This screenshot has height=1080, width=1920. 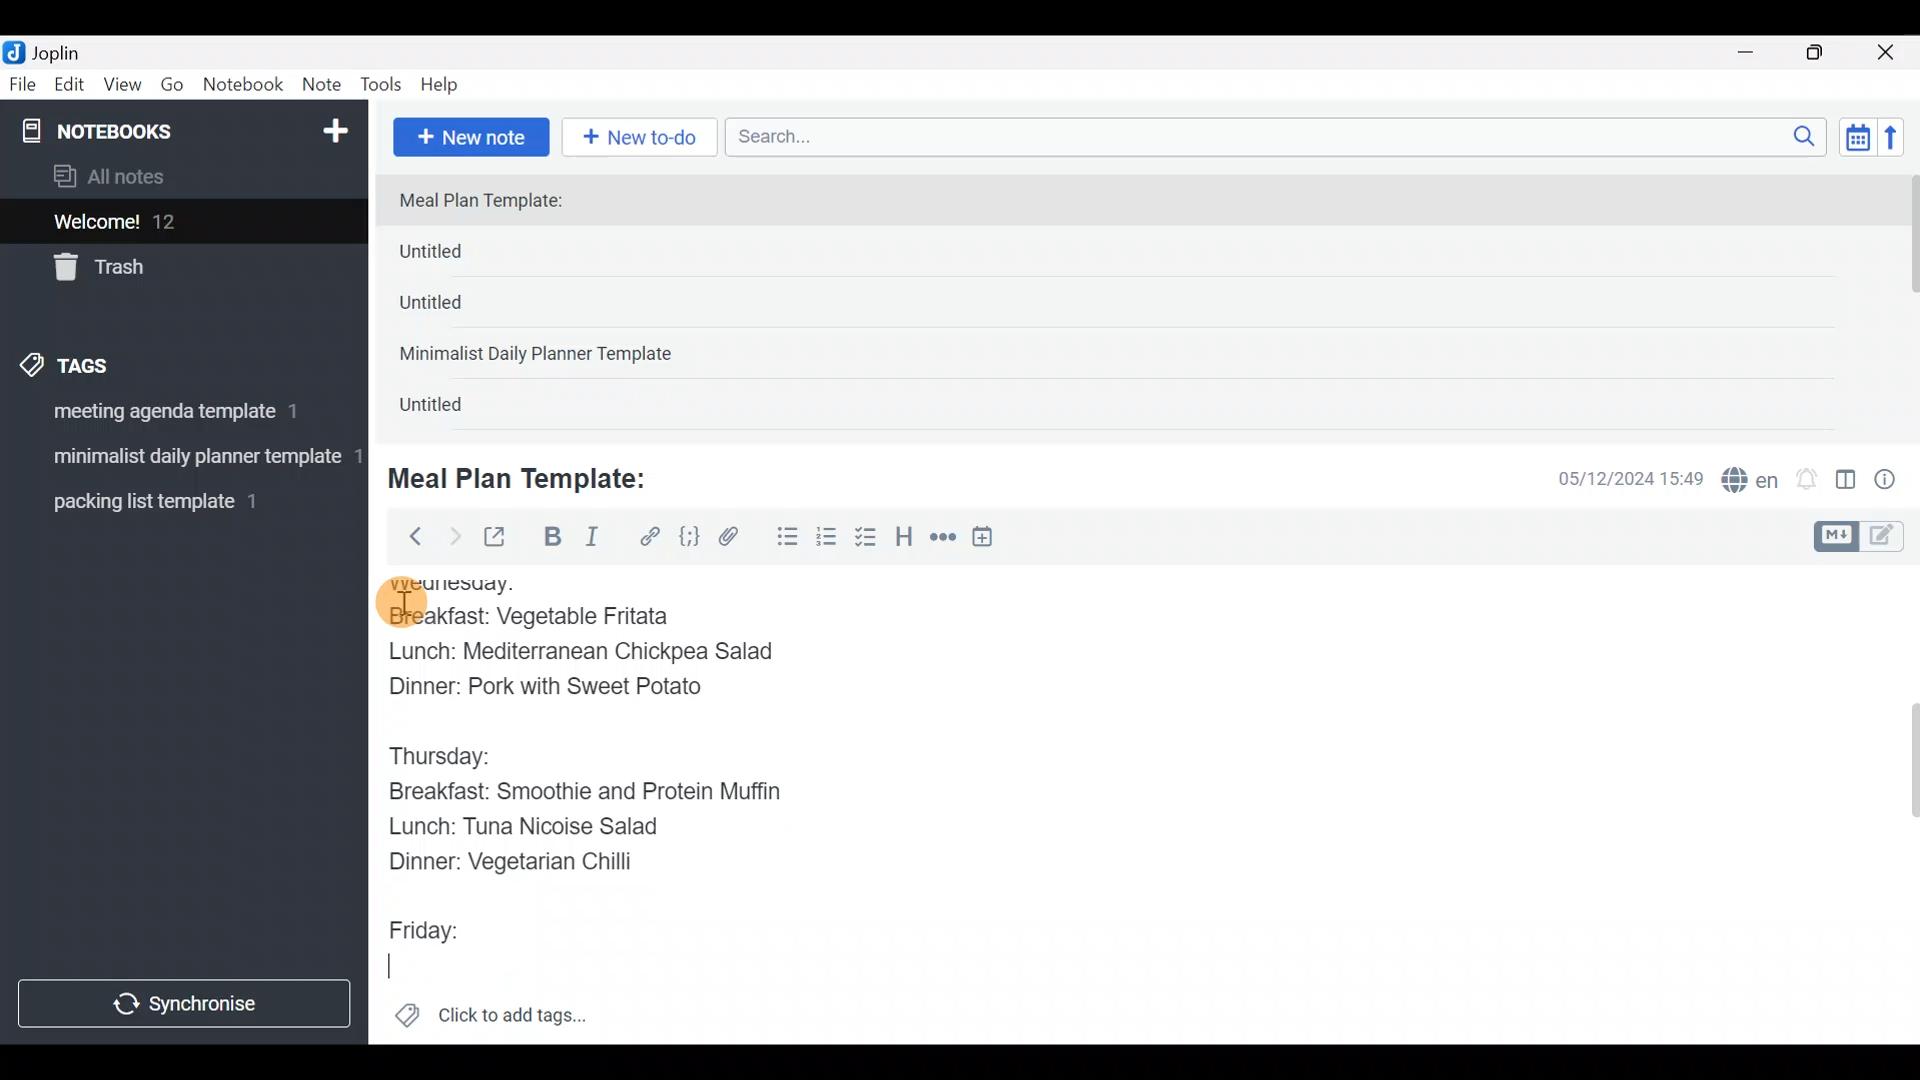 What do you see at coordinates (187, 1003) in the screenshot?
I see `Synchronize` at bounding box center [187, 1003].